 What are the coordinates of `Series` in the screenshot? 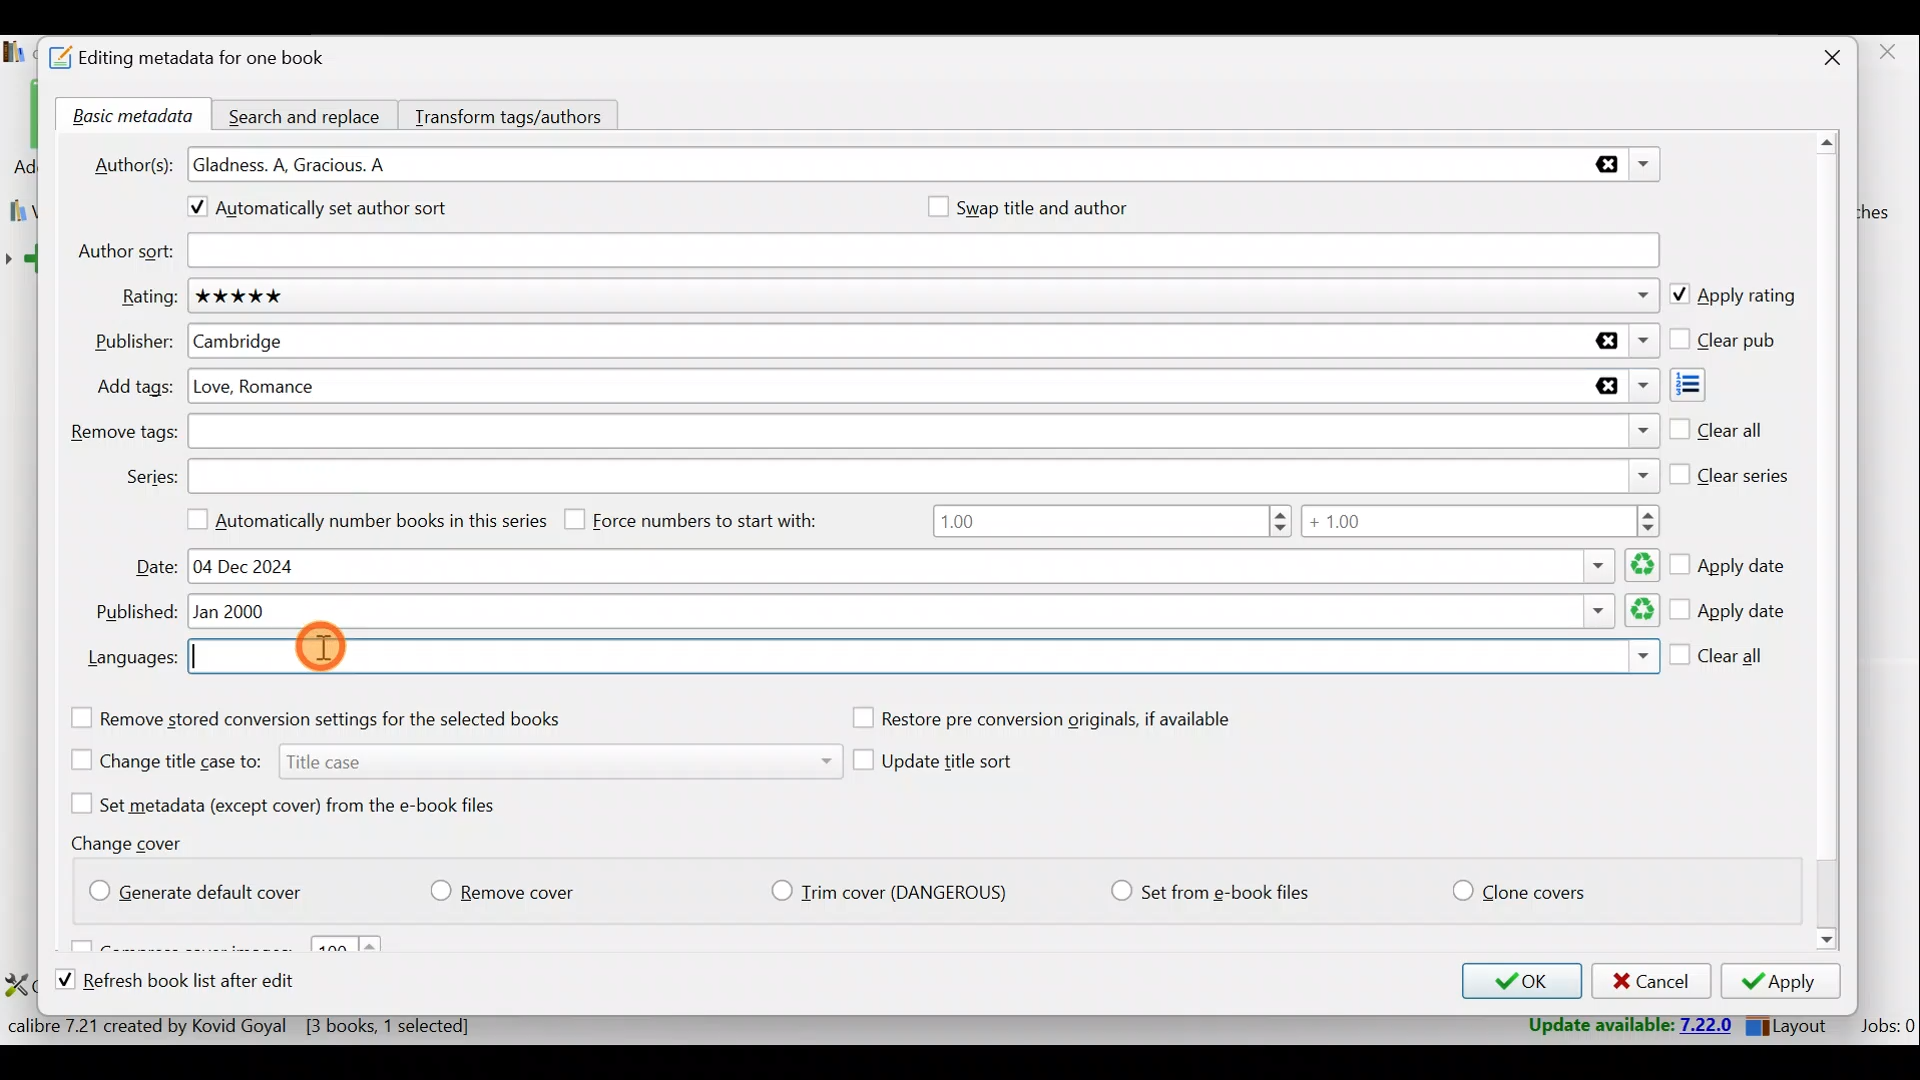 It's located at (925, 474).